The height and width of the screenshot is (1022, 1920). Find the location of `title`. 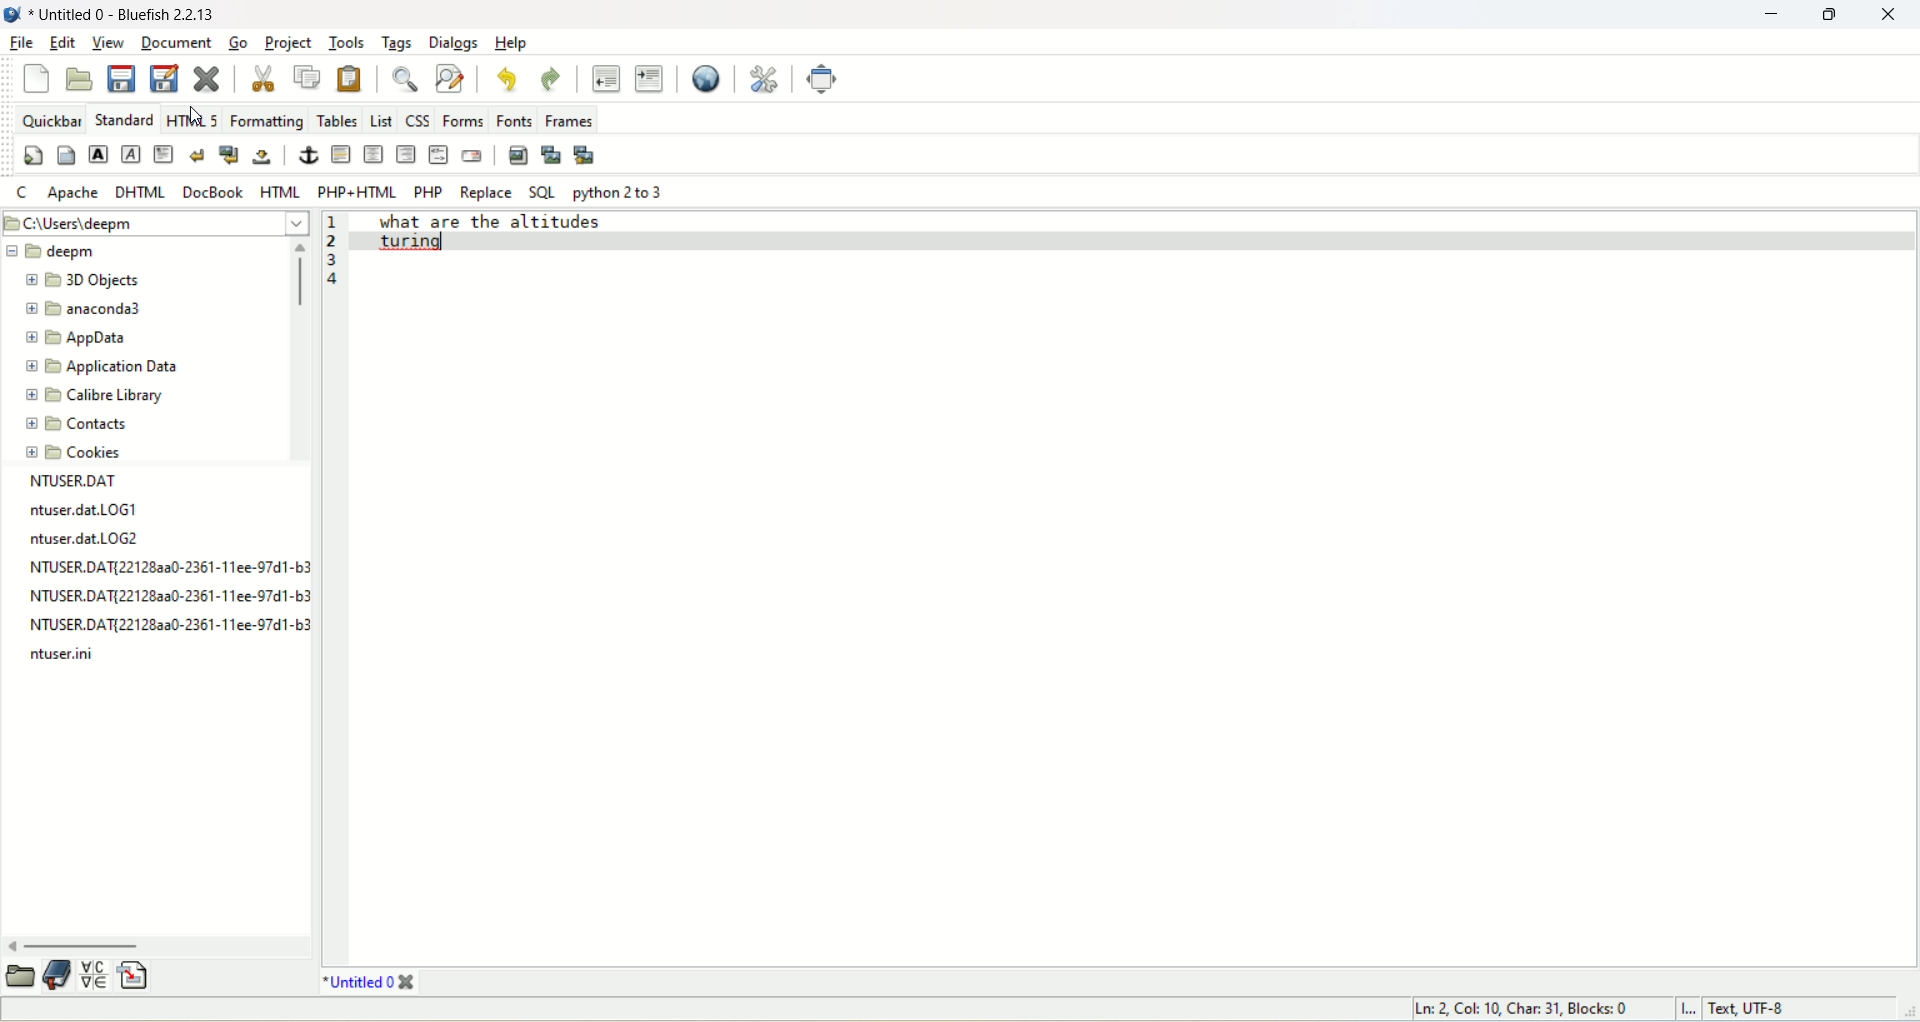

title is located at coordinates (123, 13).